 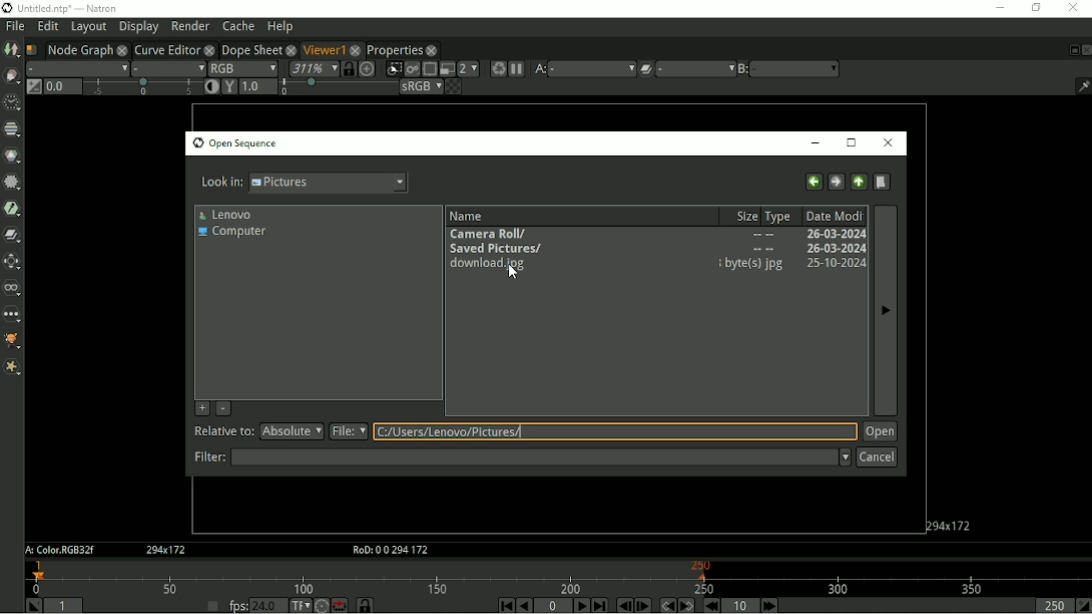 I want to click on close, so click(x=432, y=50).